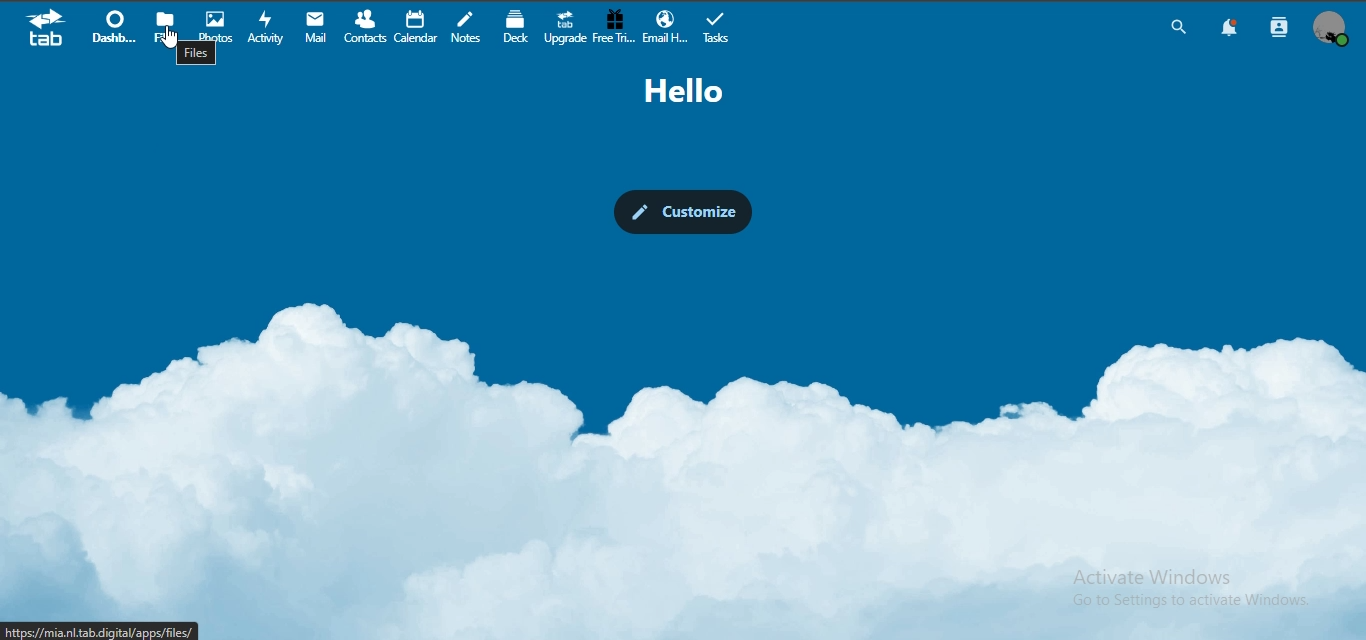  What do you see at coordinates (690, 92) in the screenshot?
I see `HELLO` at bounding box center [690, 92].